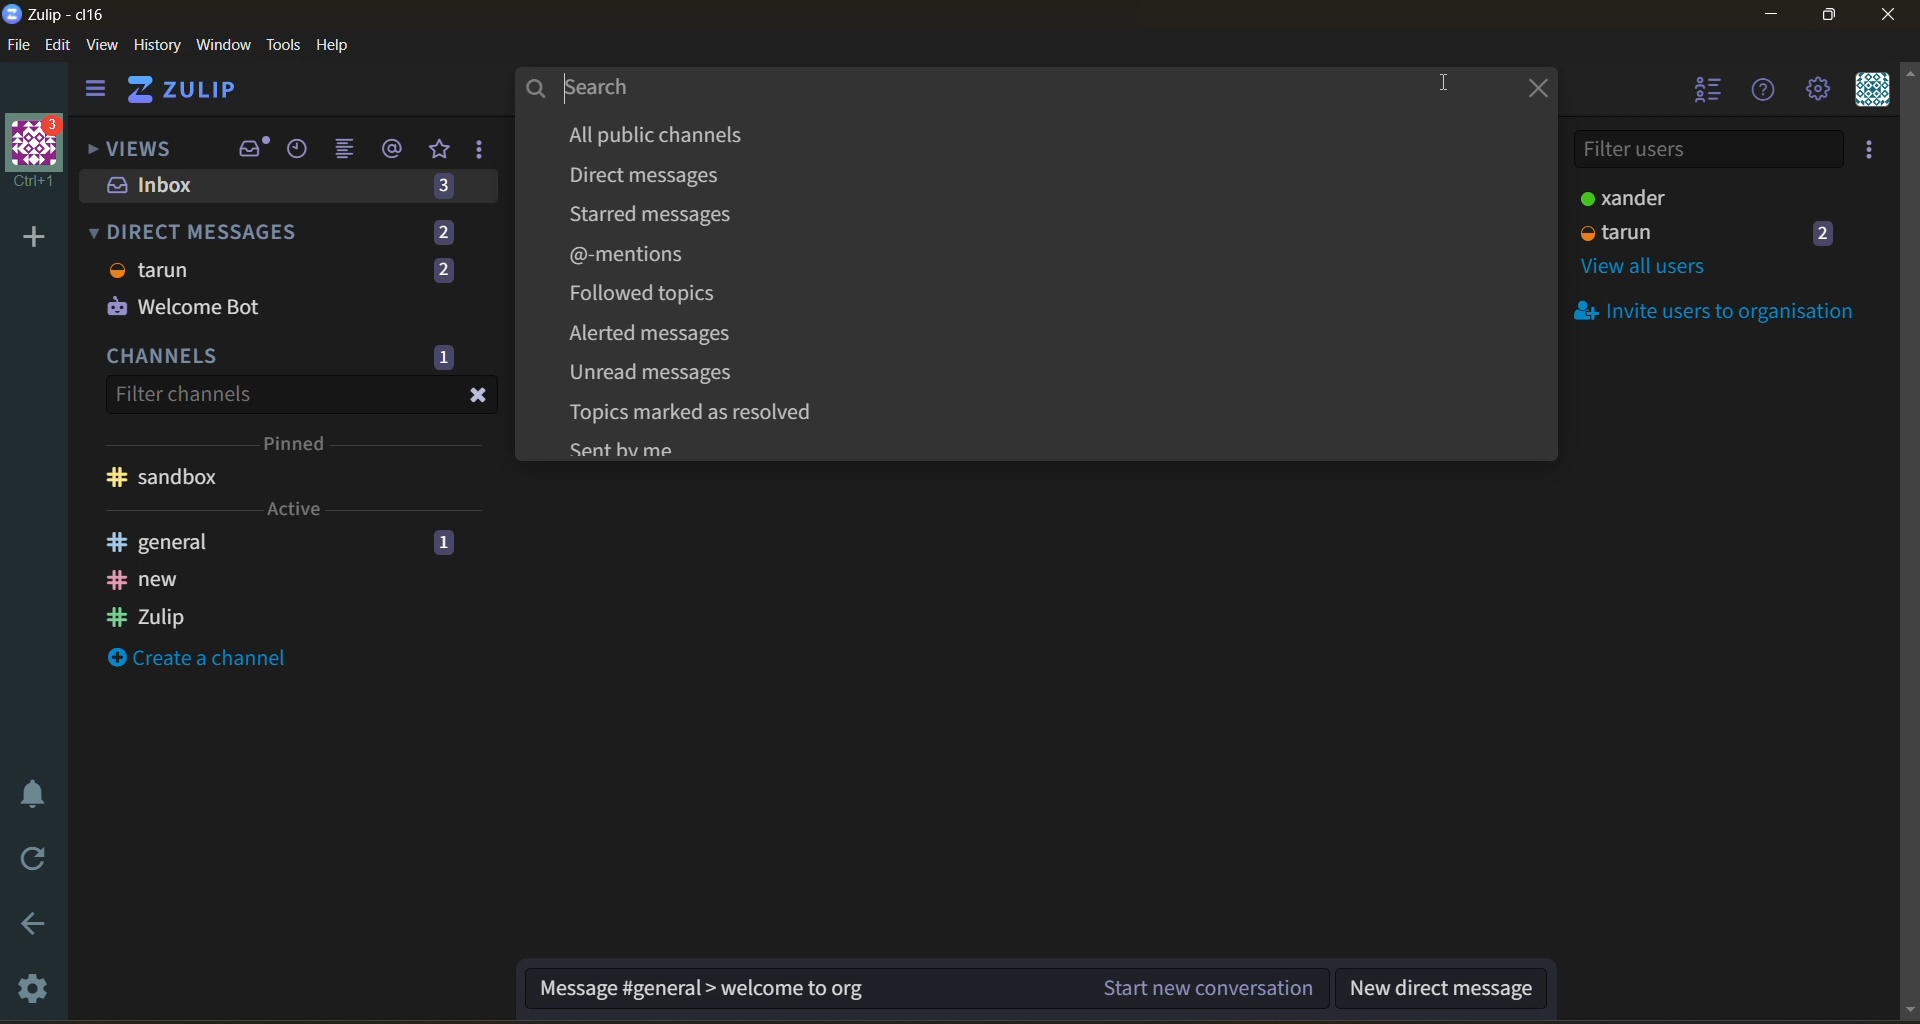 This screenshot has height=1024, width=1920. I want to click on 2, so click(442, 272).